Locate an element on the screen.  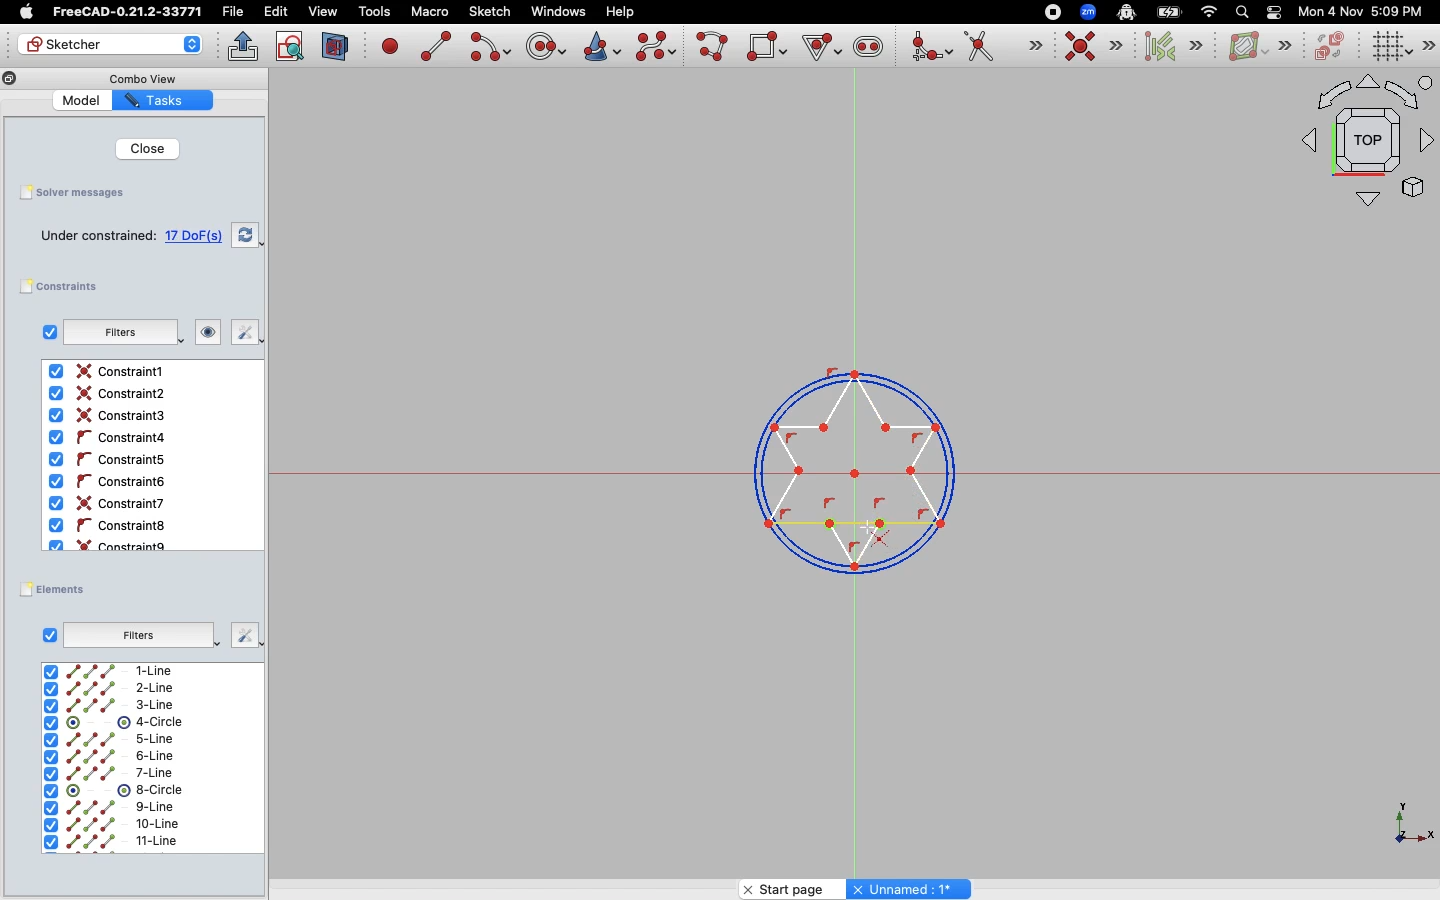
Create point is located at coordinates (391, 45).